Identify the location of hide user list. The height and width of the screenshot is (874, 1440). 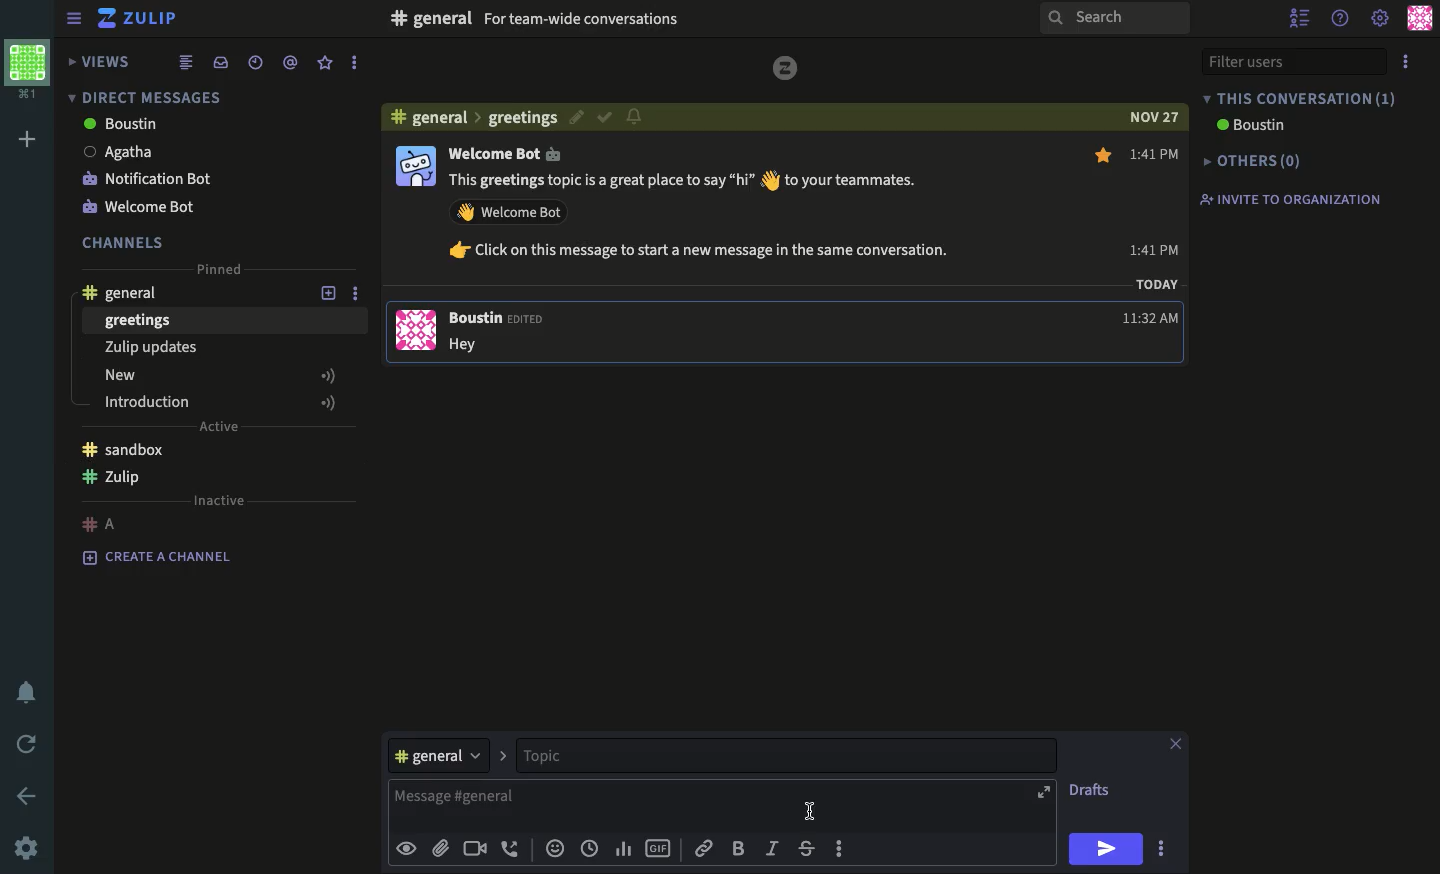
(1300, 15).